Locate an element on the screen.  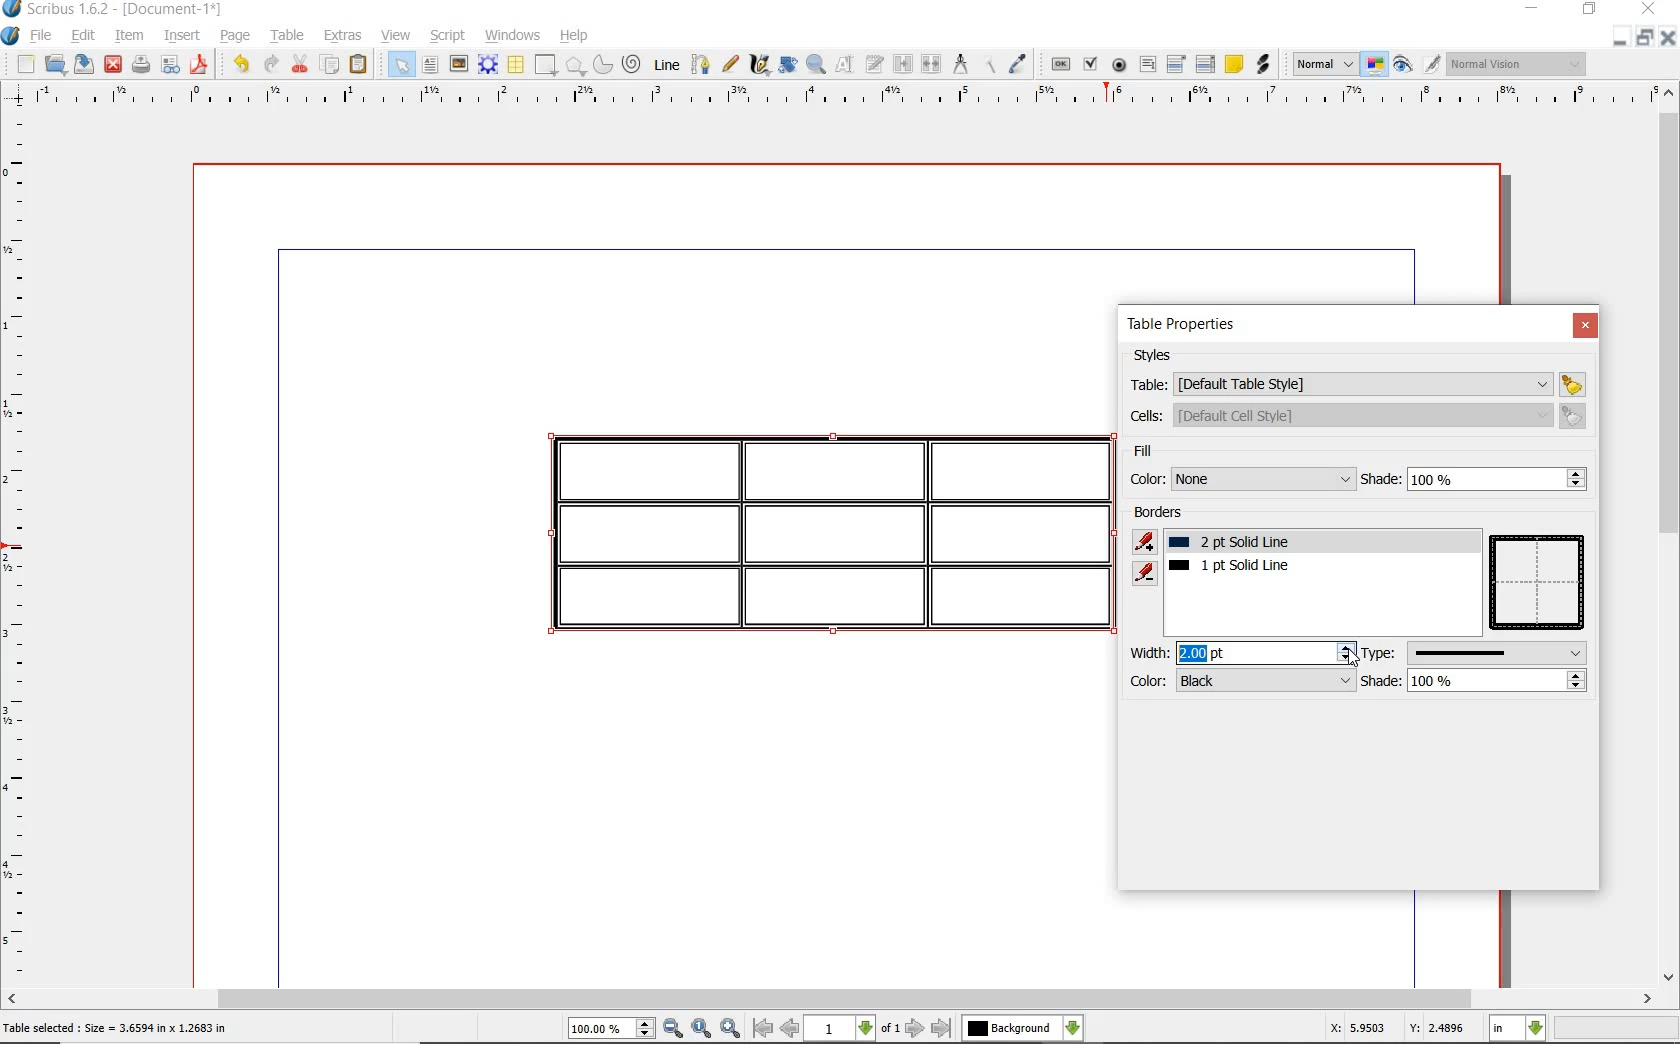
edit content of frame is located at coordinates (845, 65).